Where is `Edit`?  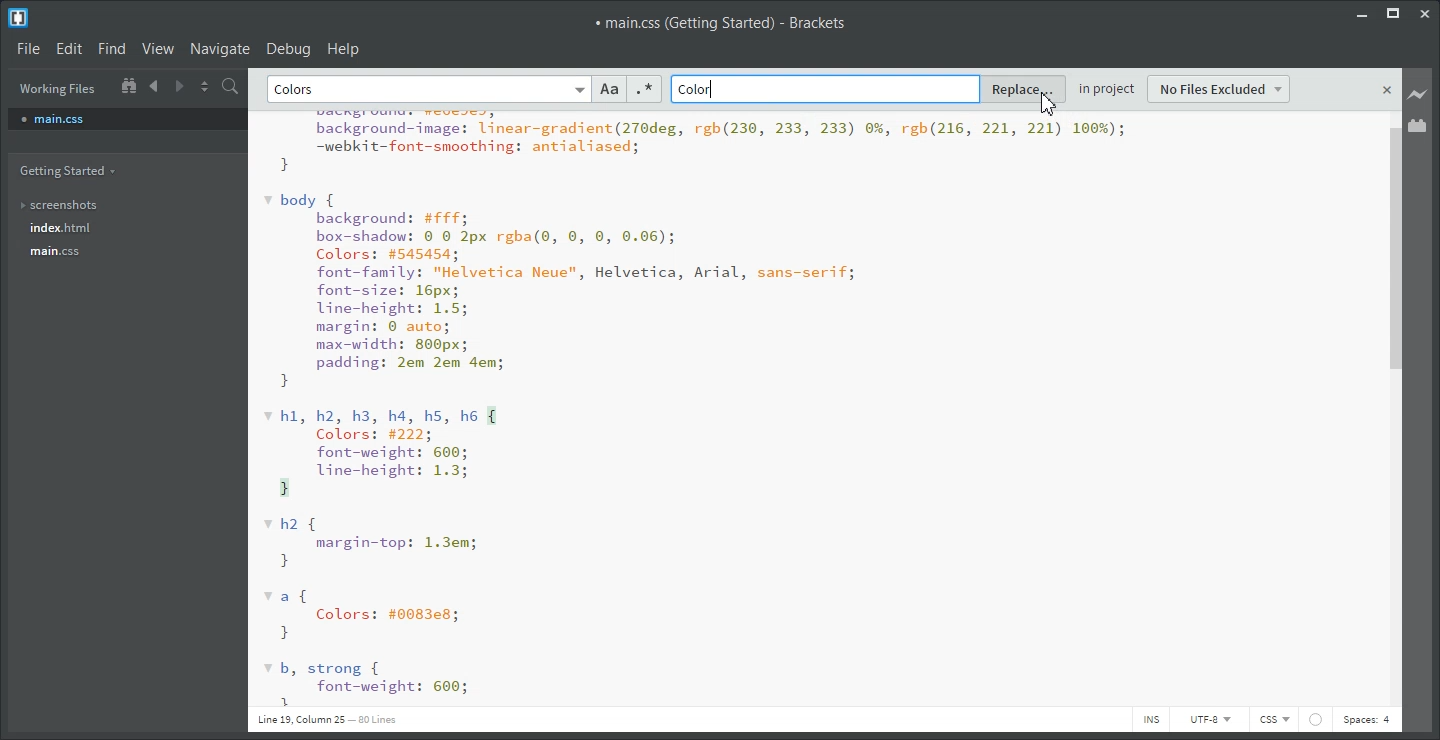
Edit is located at coordinates (68, 48).